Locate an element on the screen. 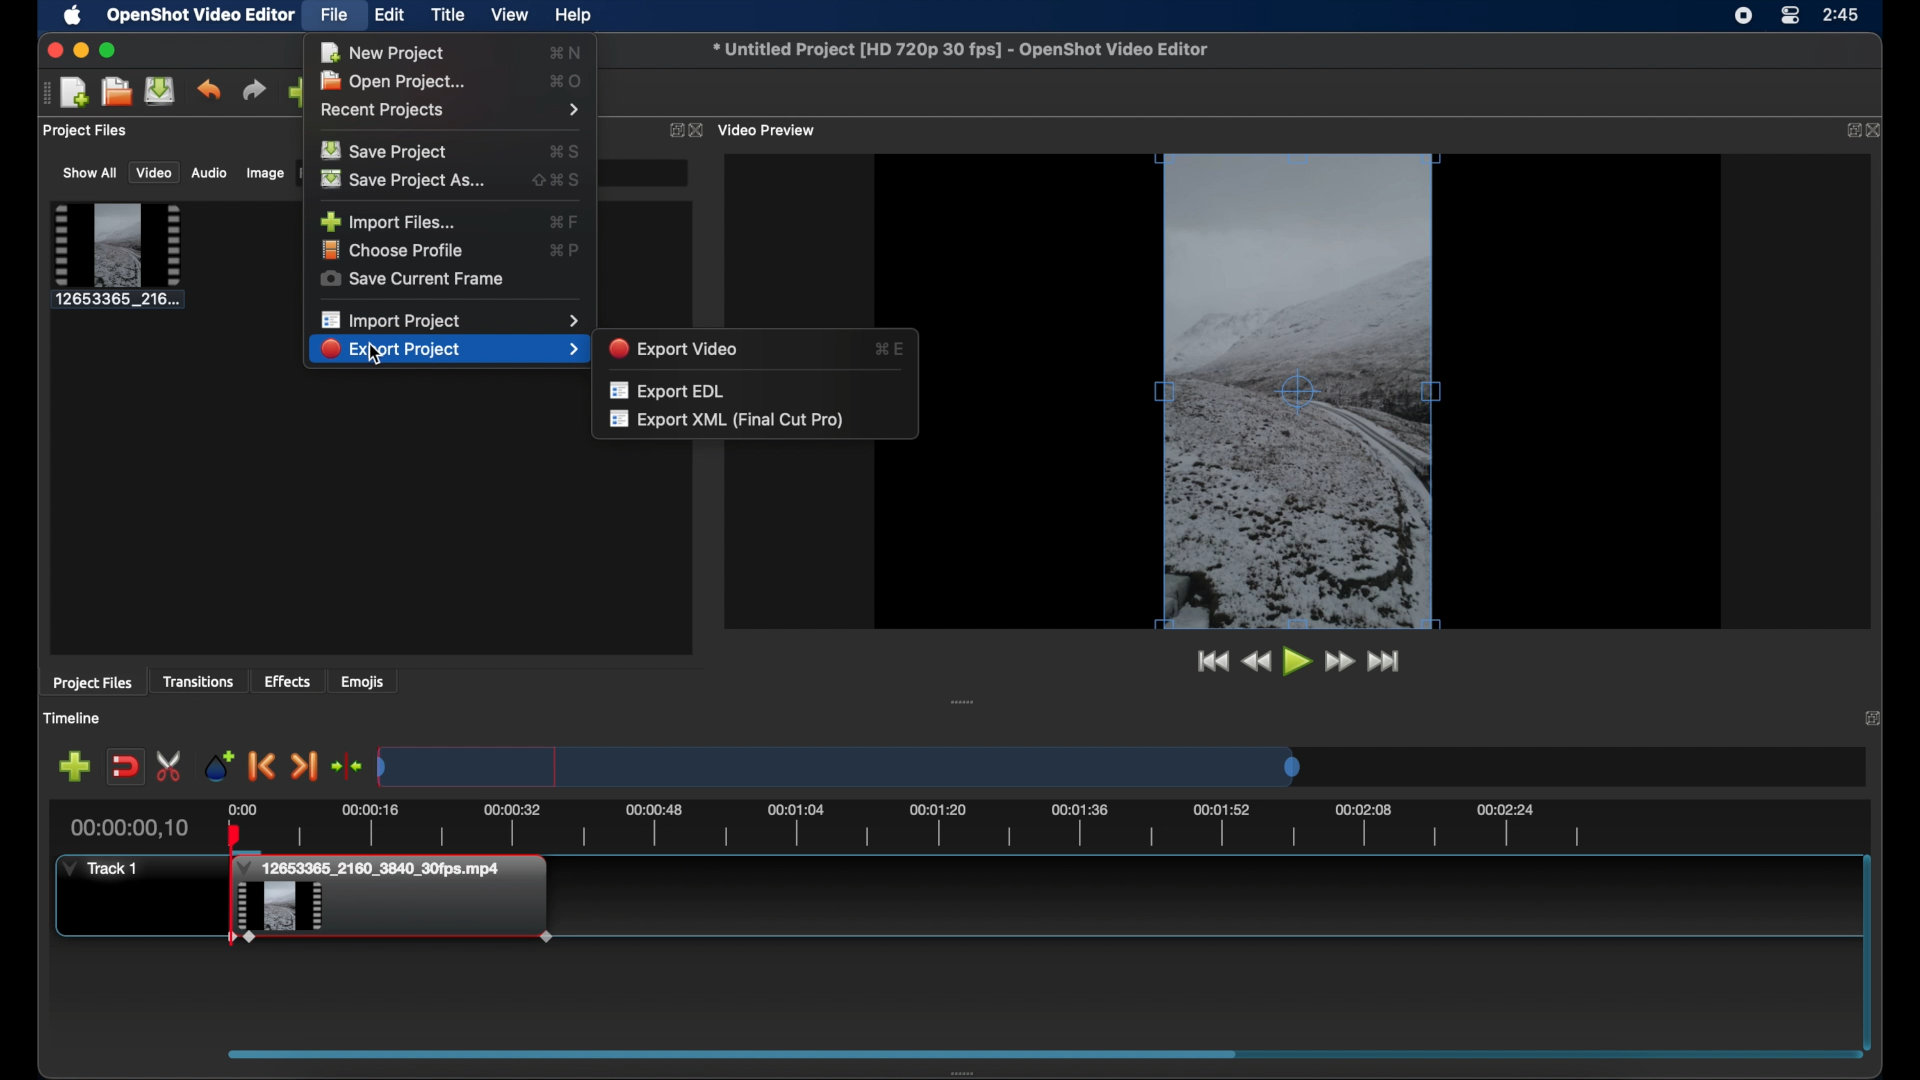  audio is located at coordinates (210, 174).